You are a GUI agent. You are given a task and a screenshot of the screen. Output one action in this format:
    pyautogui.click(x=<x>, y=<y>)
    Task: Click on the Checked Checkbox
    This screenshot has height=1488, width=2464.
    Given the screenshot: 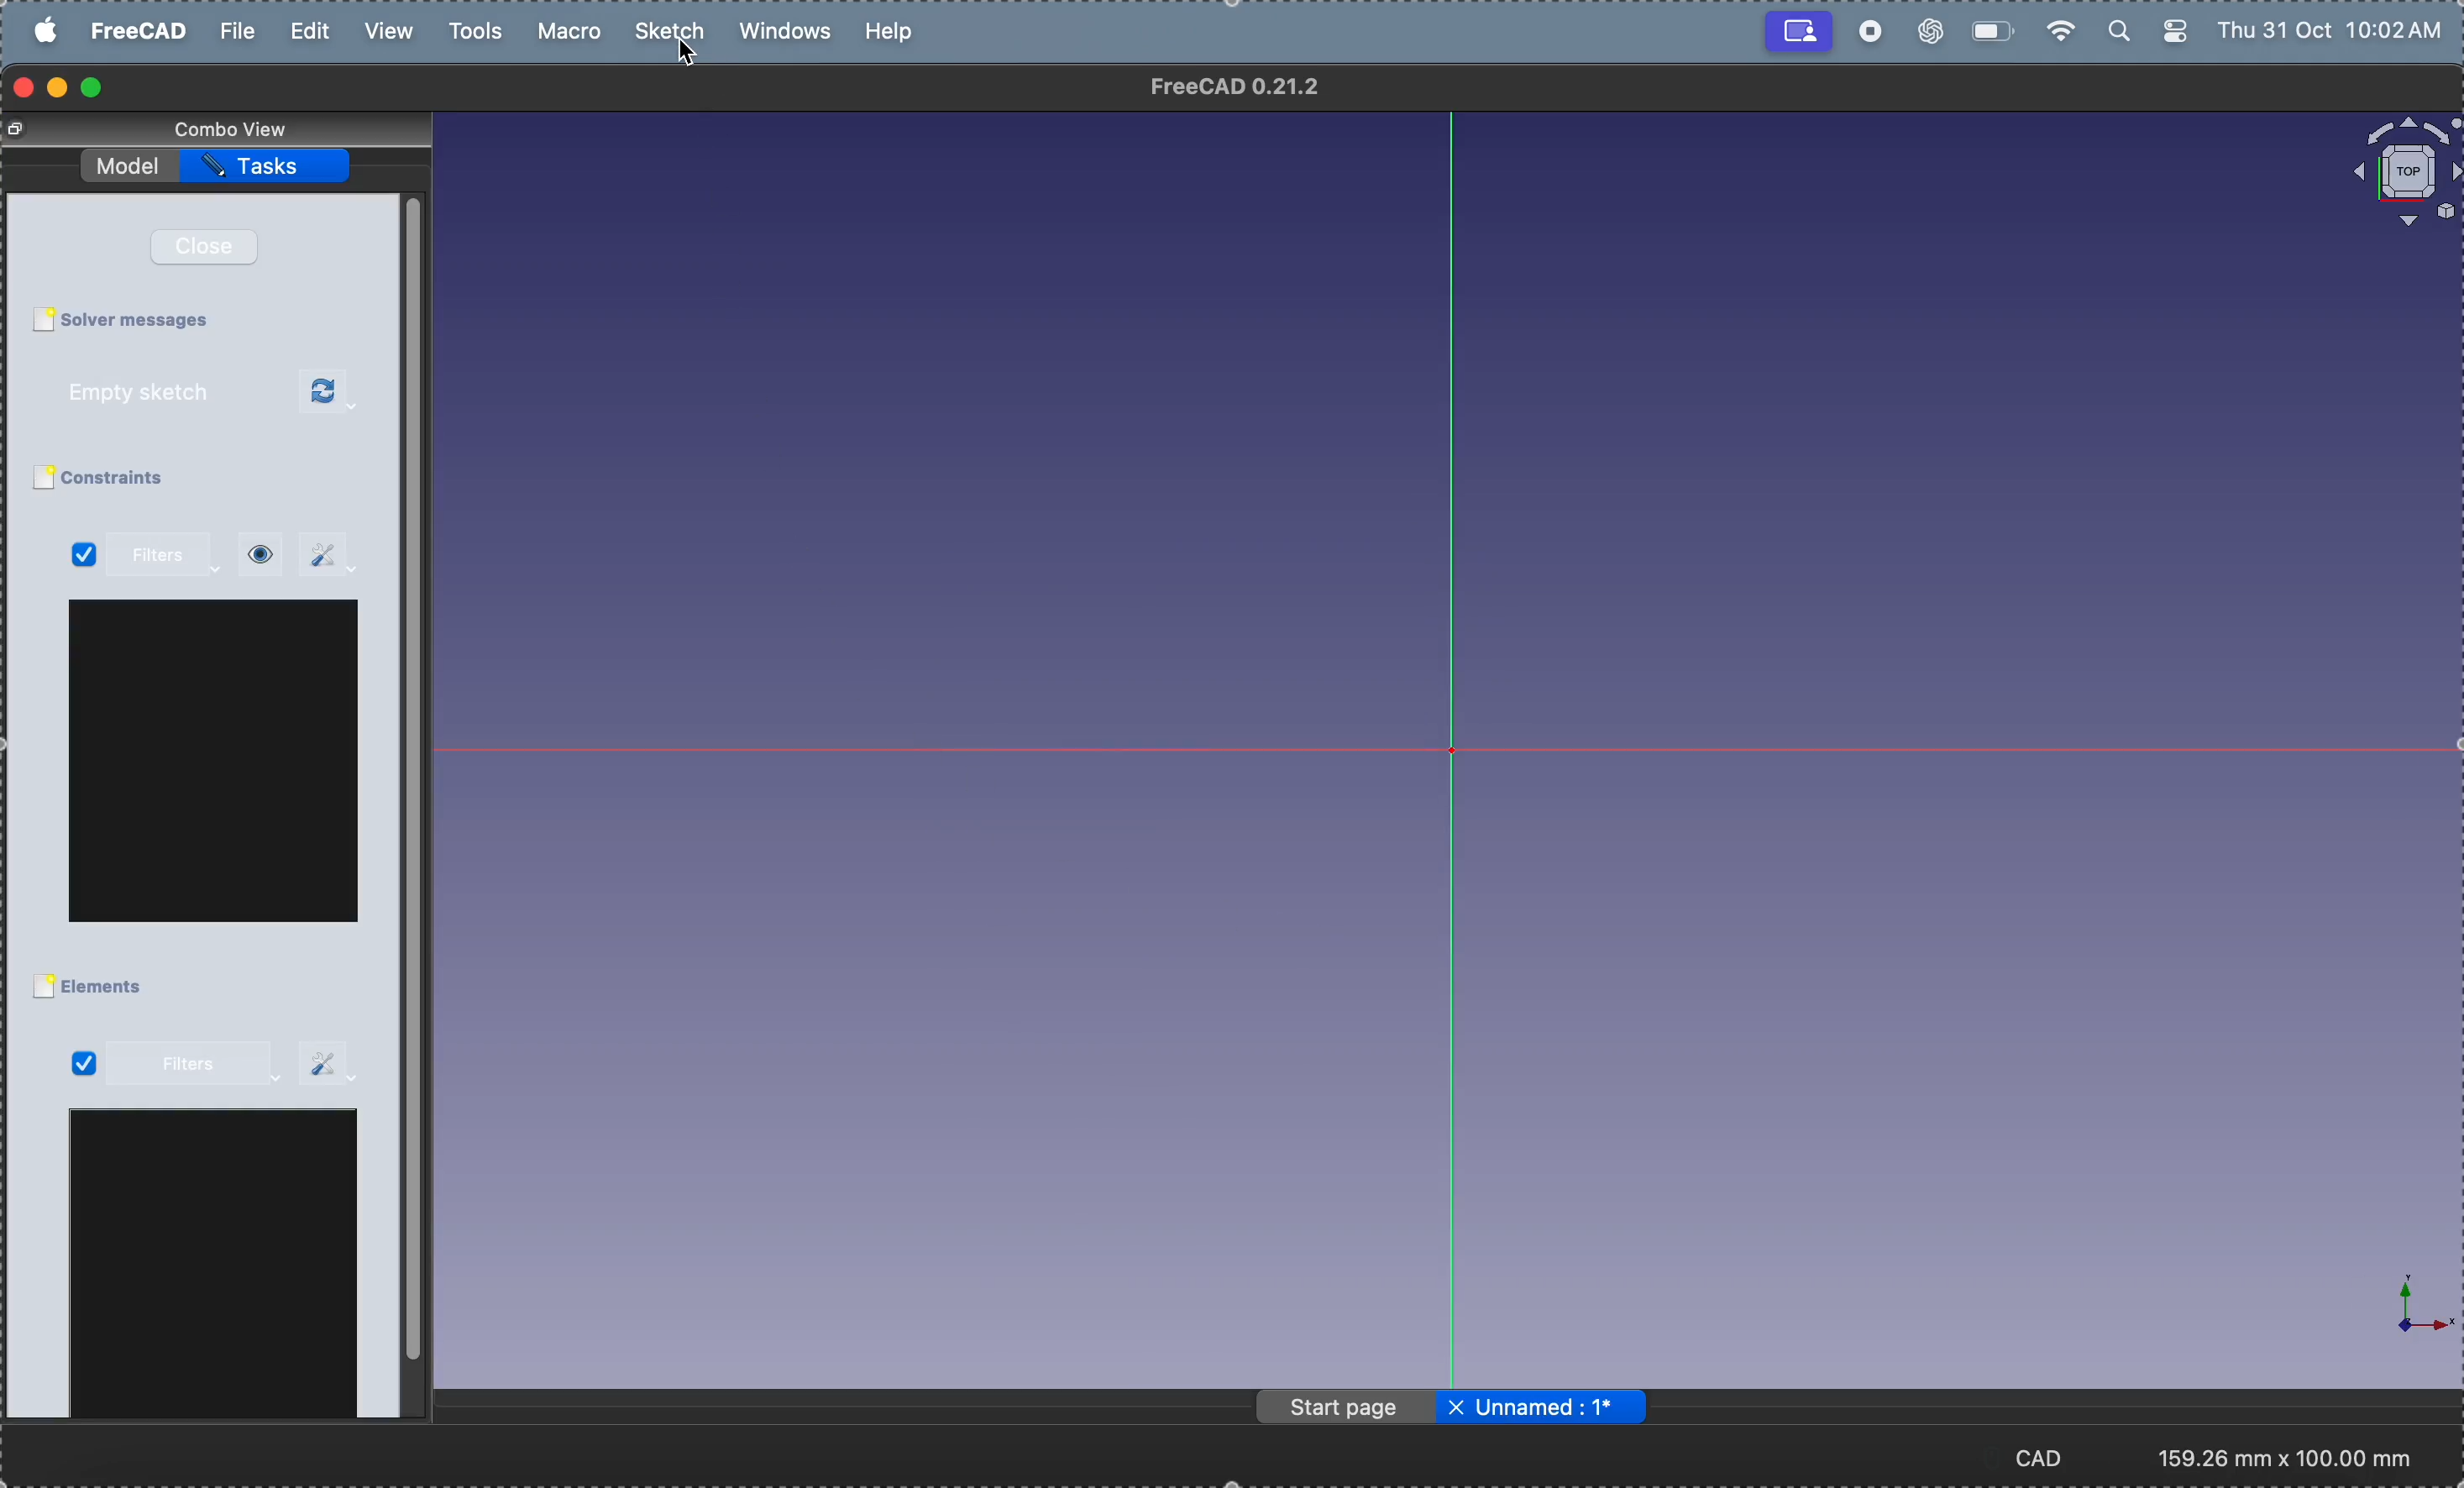 What is the action you would take?
    pyautogui.click(x=82, y=1063)
    